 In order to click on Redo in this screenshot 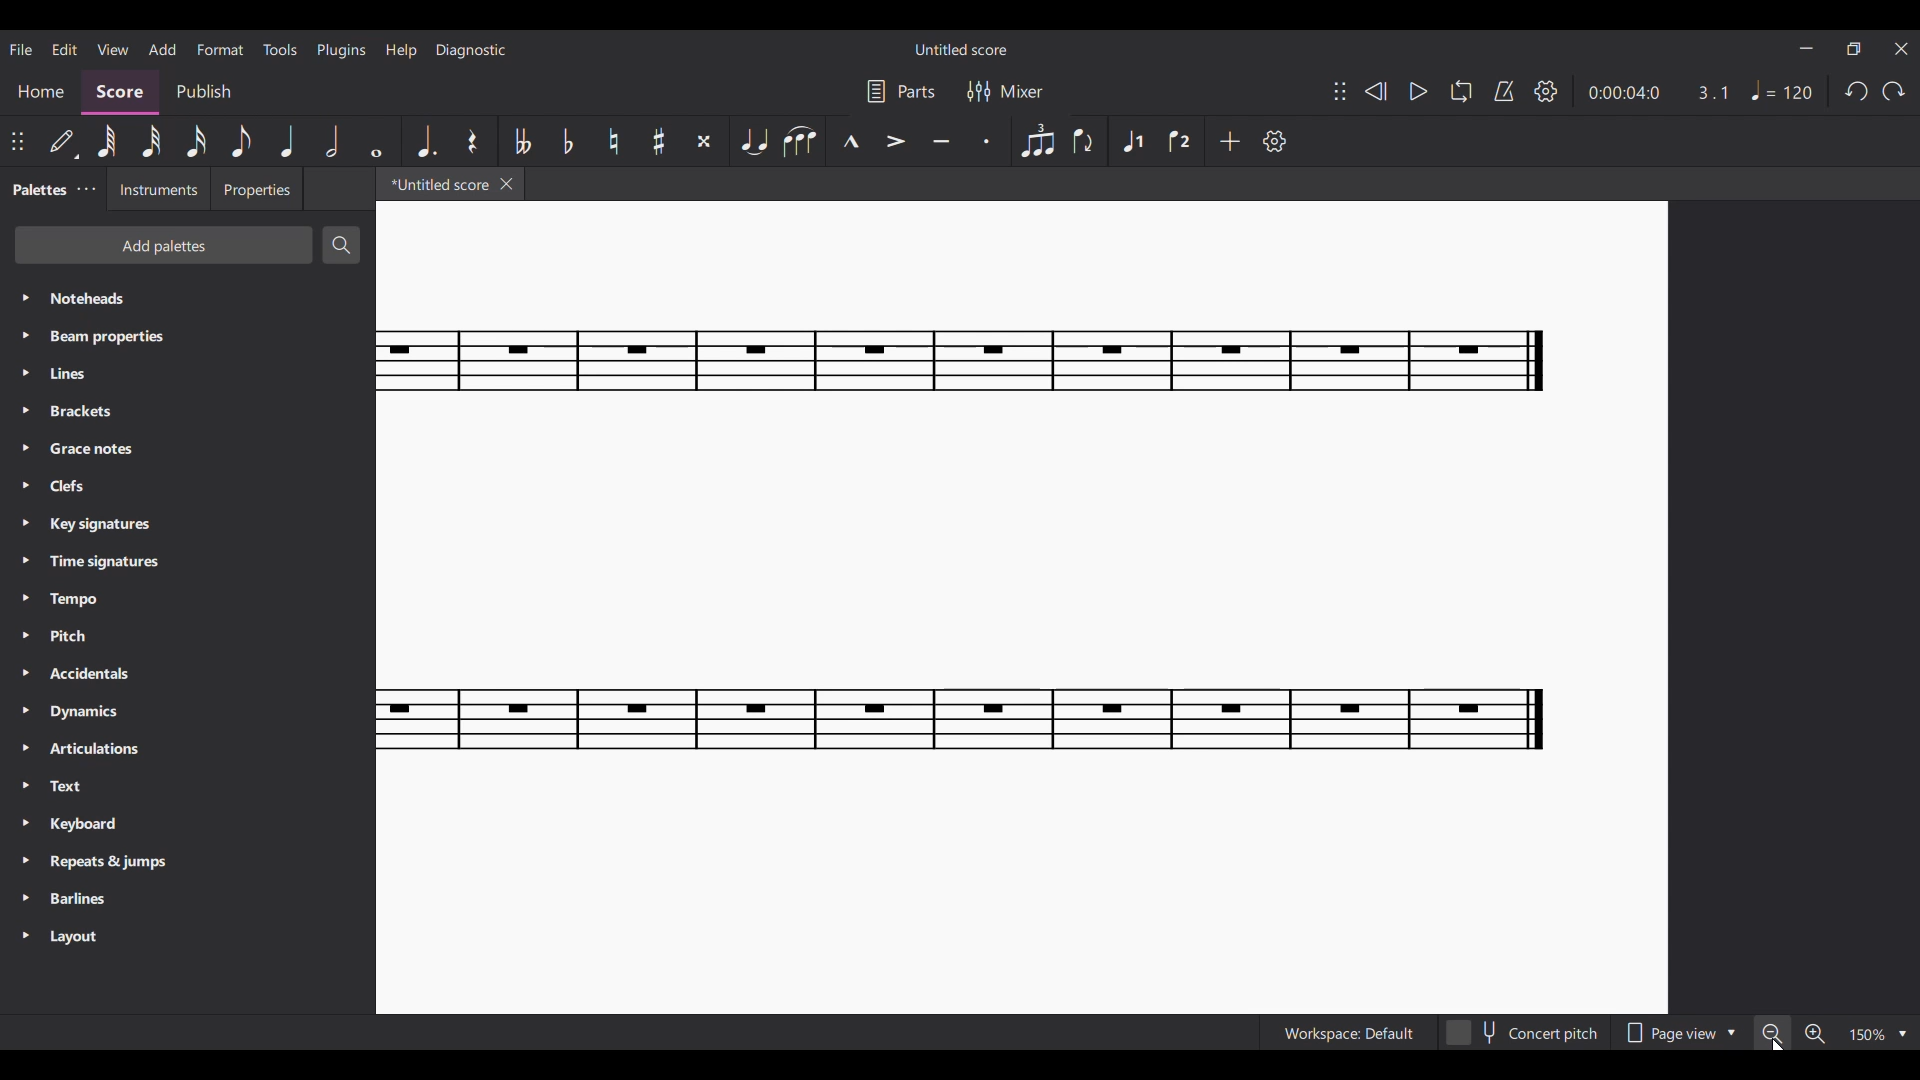, I will do `click(1894, 92)`.